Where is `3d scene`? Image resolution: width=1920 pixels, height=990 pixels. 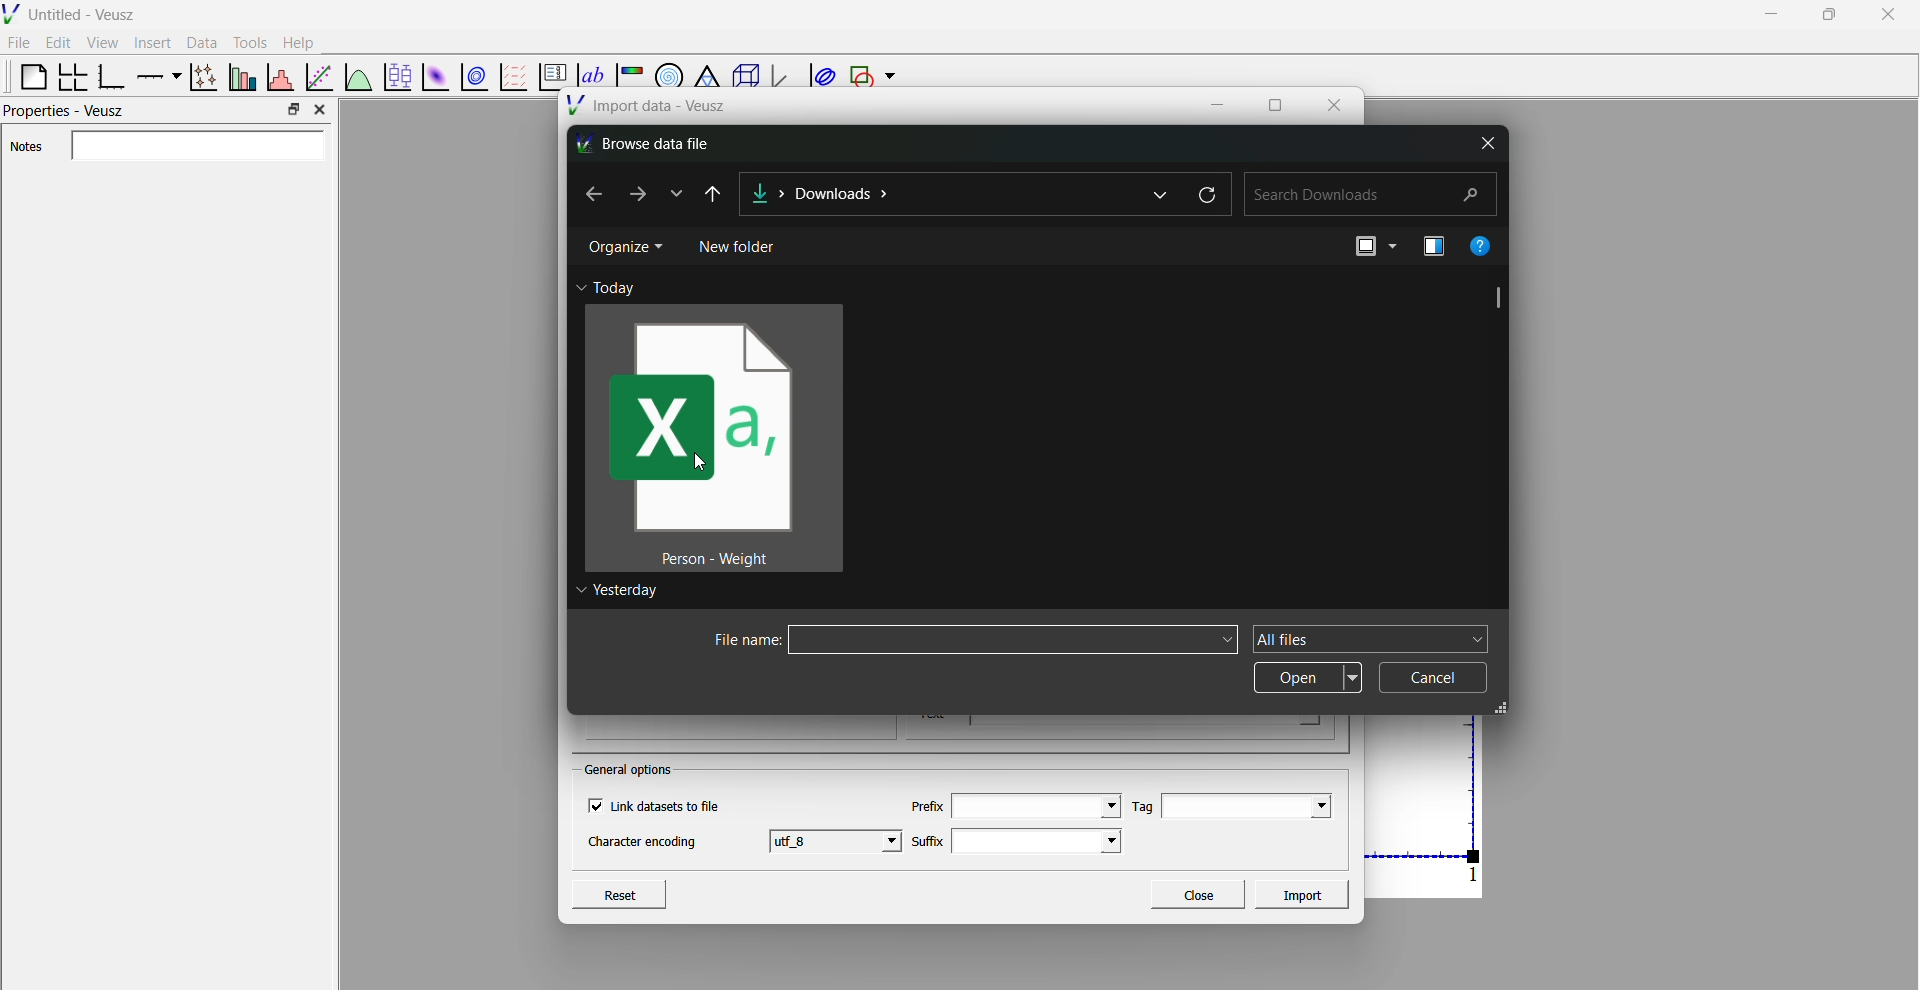
3d scene is located at coordinates (742, 78).